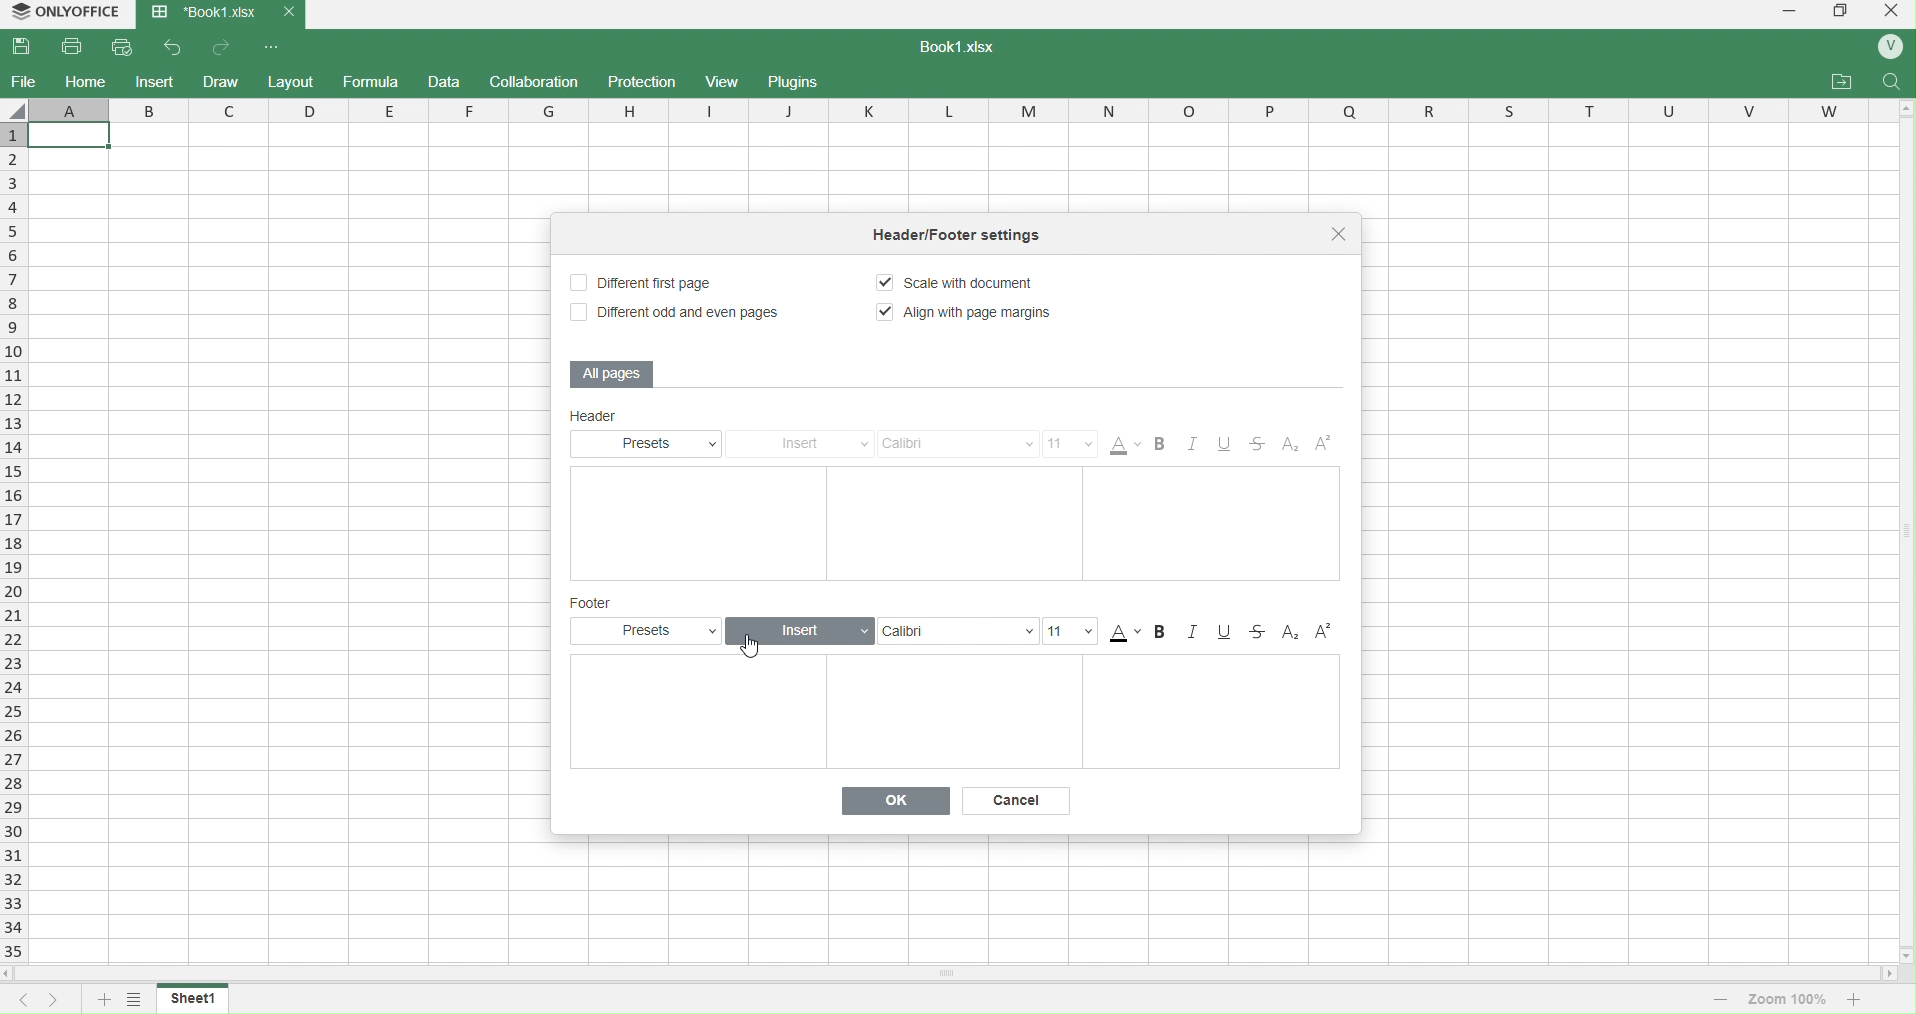 The image size is (1916, 1014). I want to click on draw, so click(223, 80).